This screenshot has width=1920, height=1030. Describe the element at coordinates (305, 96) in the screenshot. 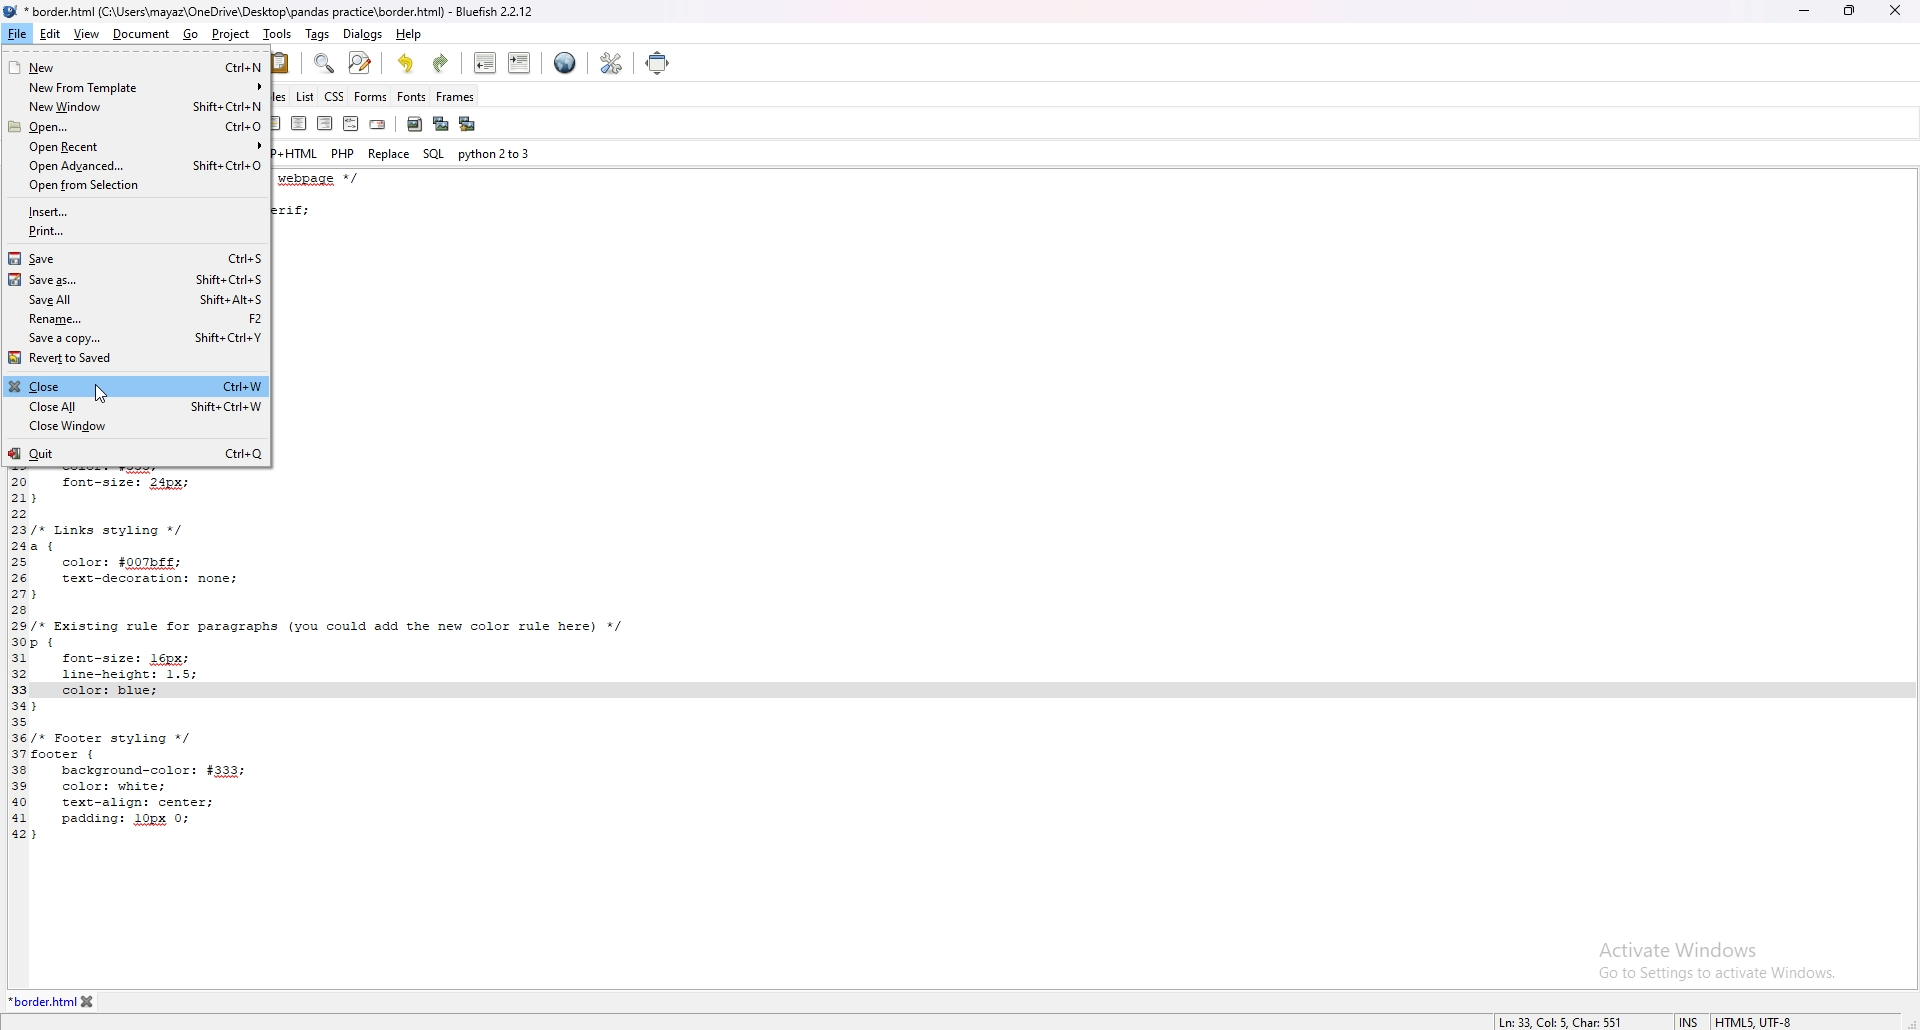

I see `list` at that location.